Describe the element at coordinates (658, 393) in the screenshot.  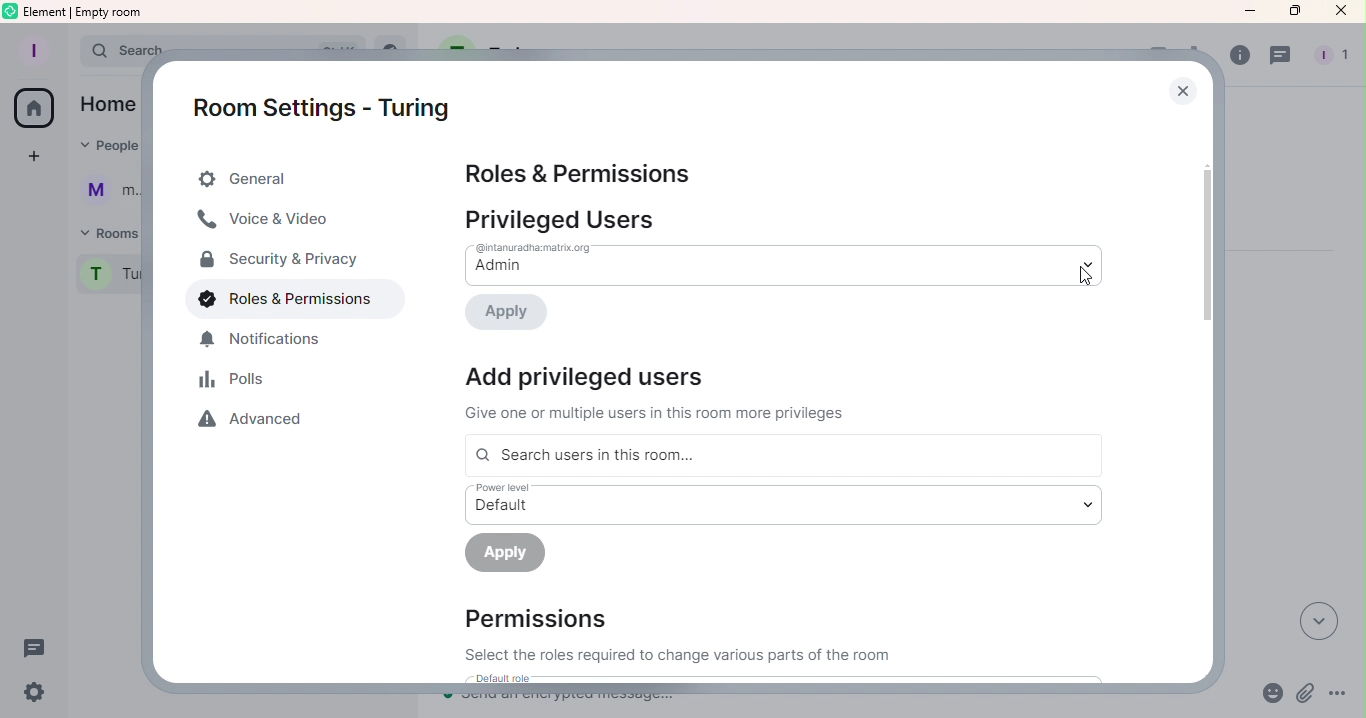
I see `` at that location.